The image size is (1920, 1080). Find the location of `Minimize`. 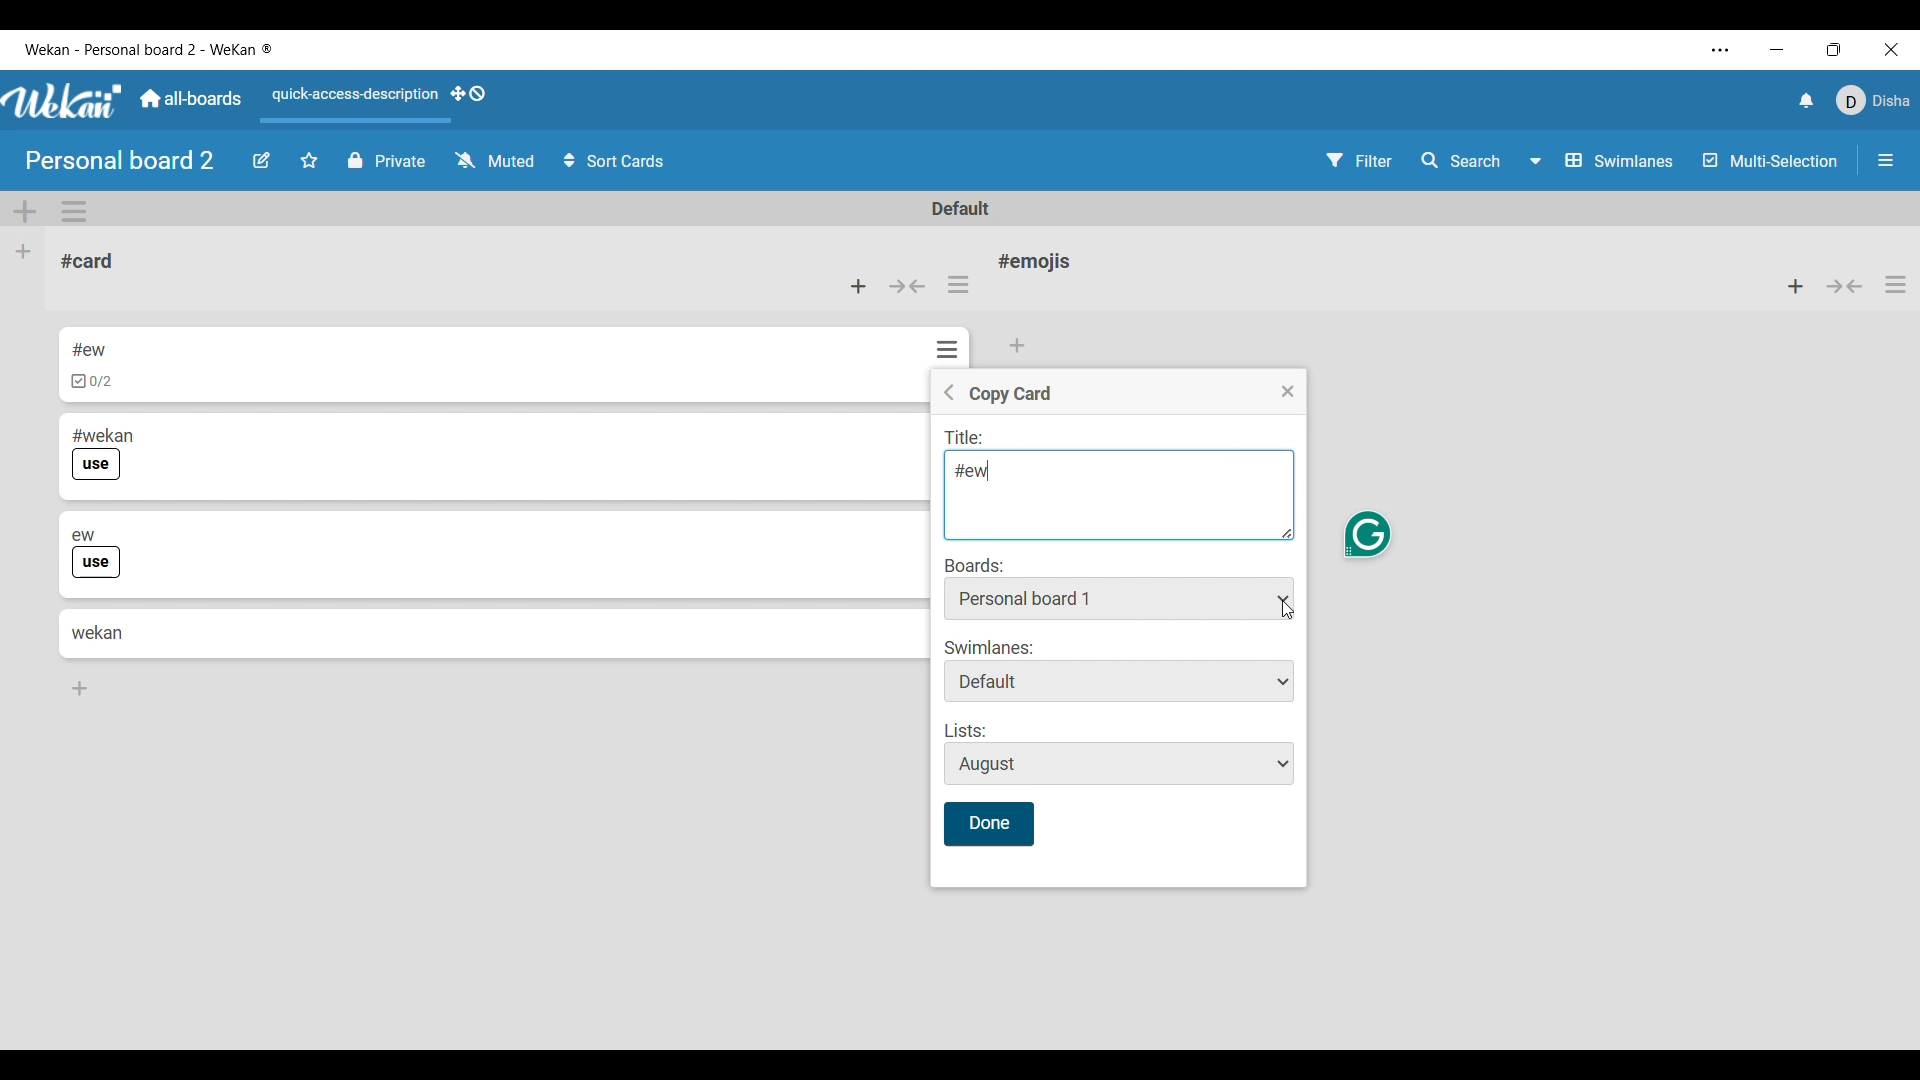

Minimize is located at coordinates (1777, 49).